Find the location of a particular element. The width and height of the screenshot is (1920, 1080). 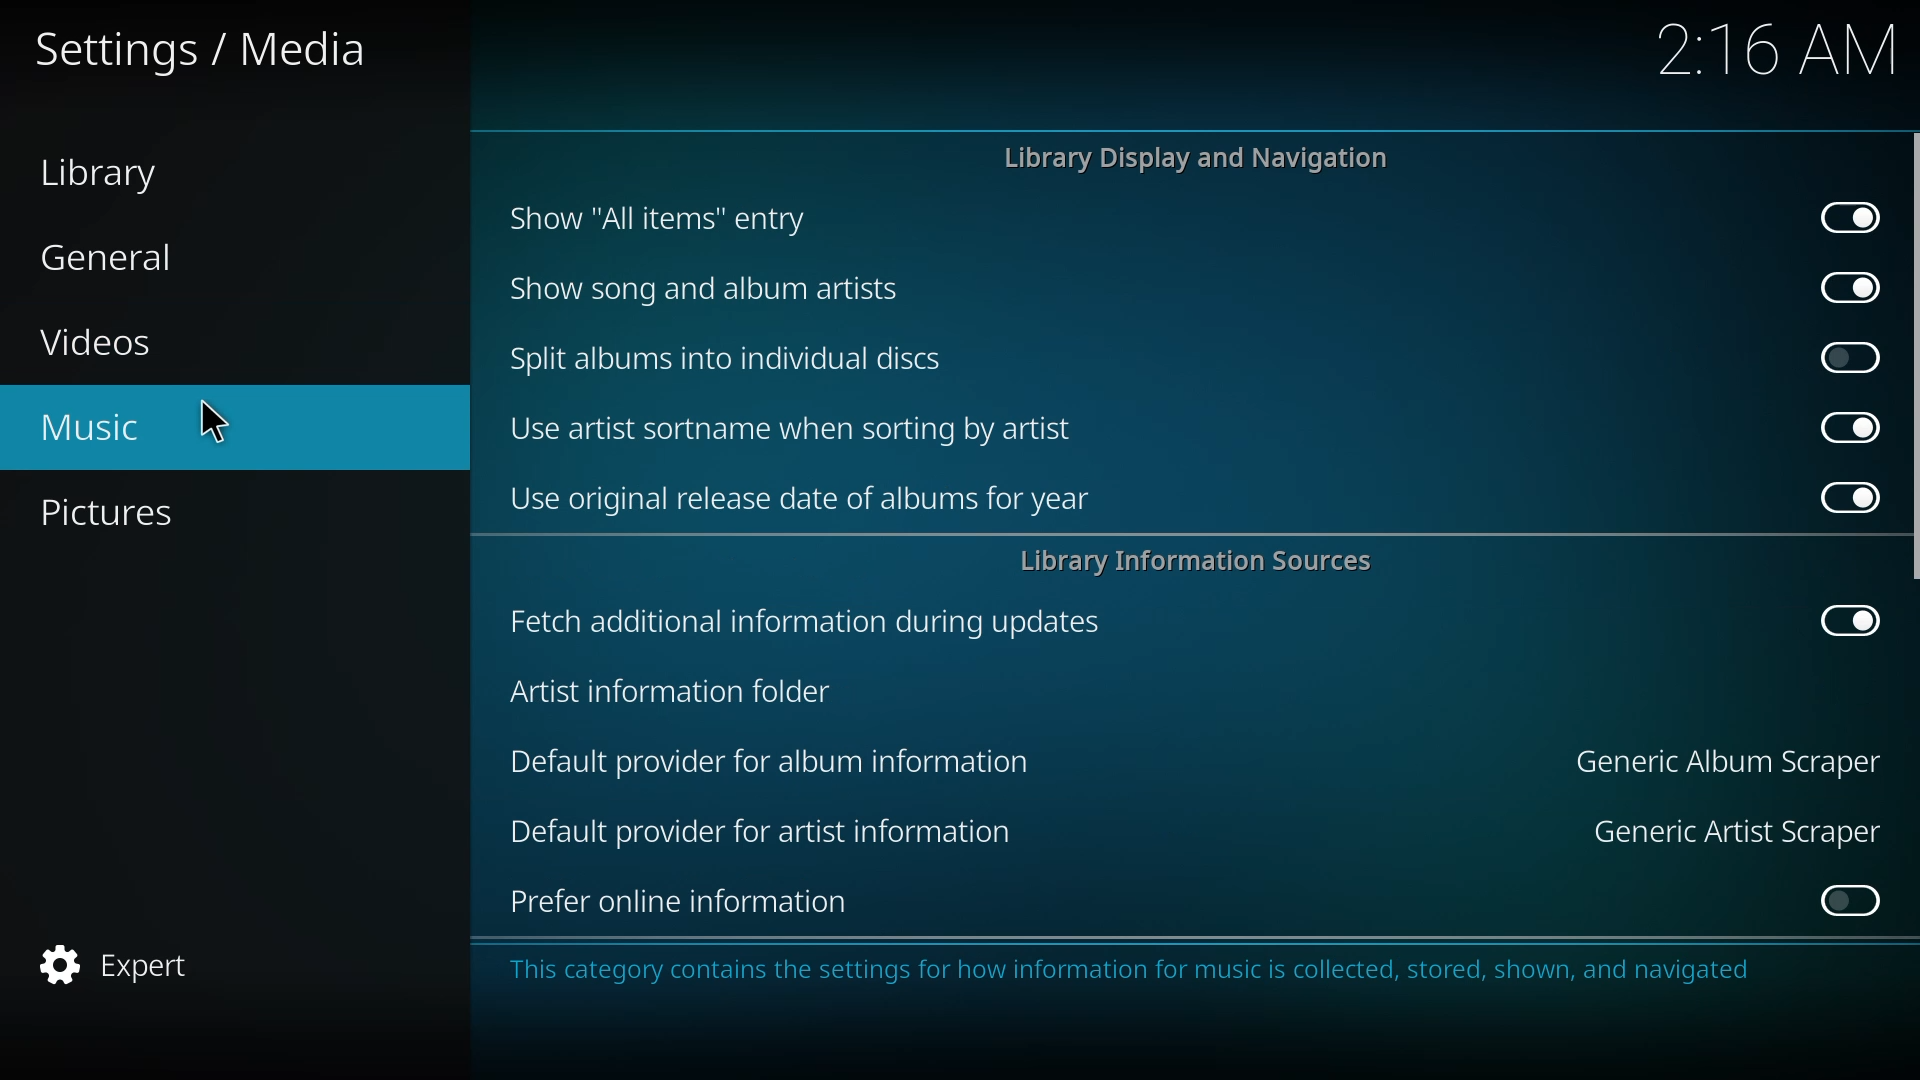

library is located at coordinates (106, 174).